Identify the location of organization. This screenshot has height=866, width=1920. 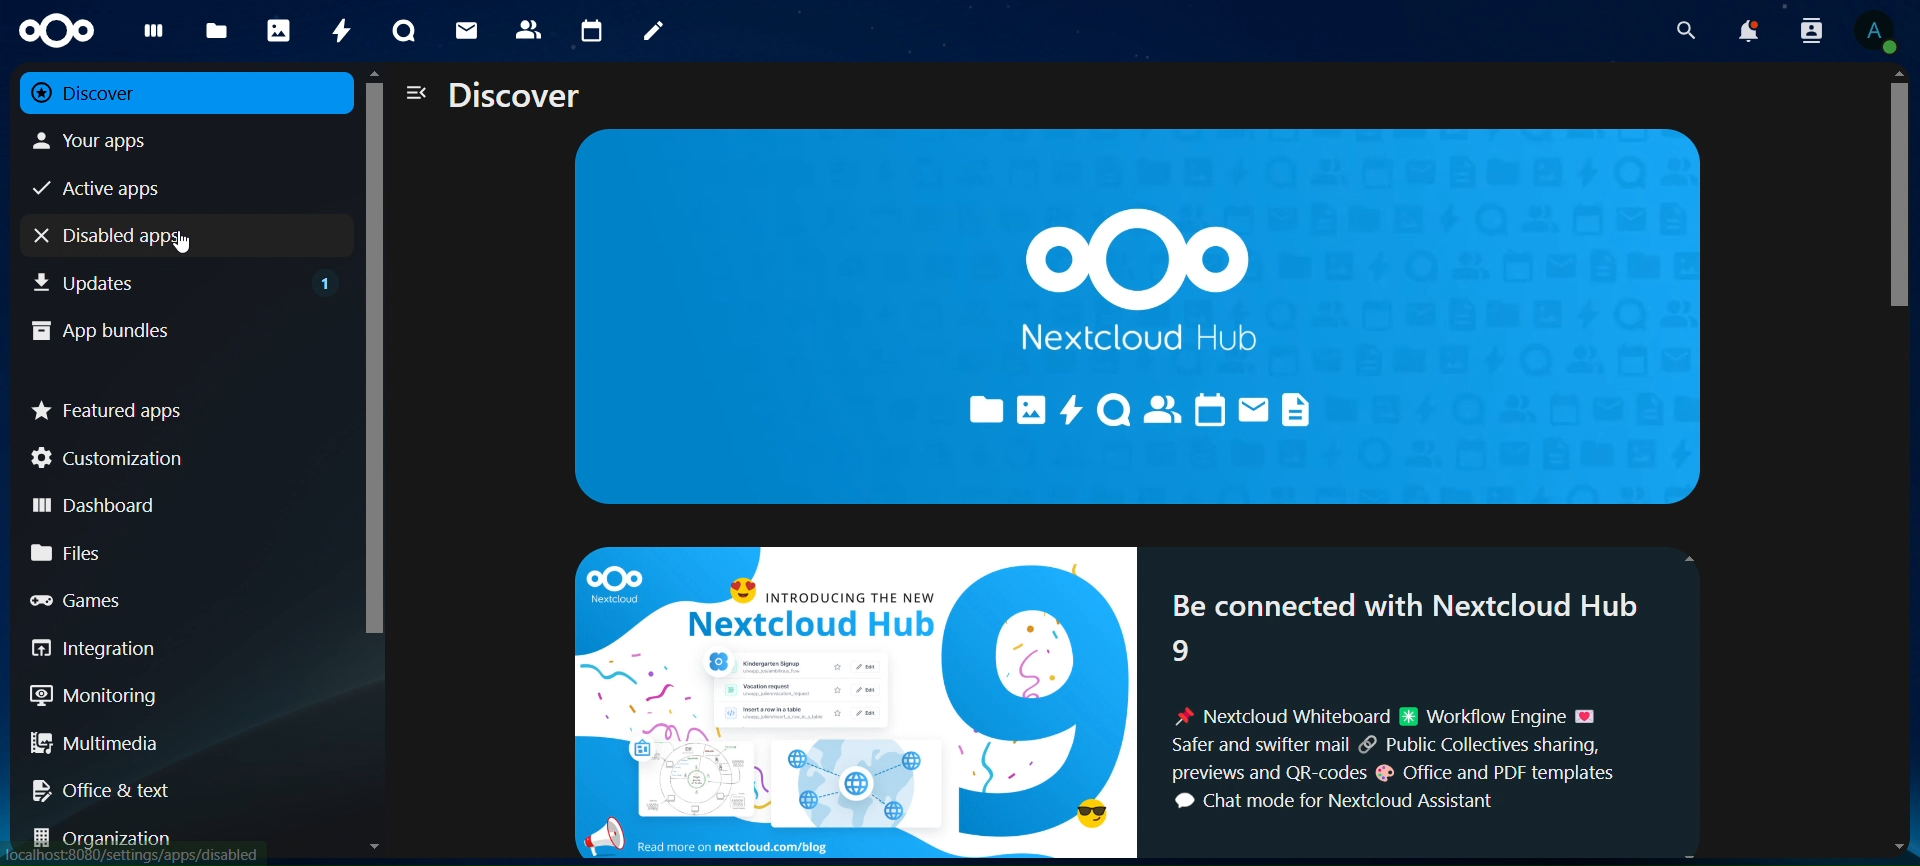
(180, 838).